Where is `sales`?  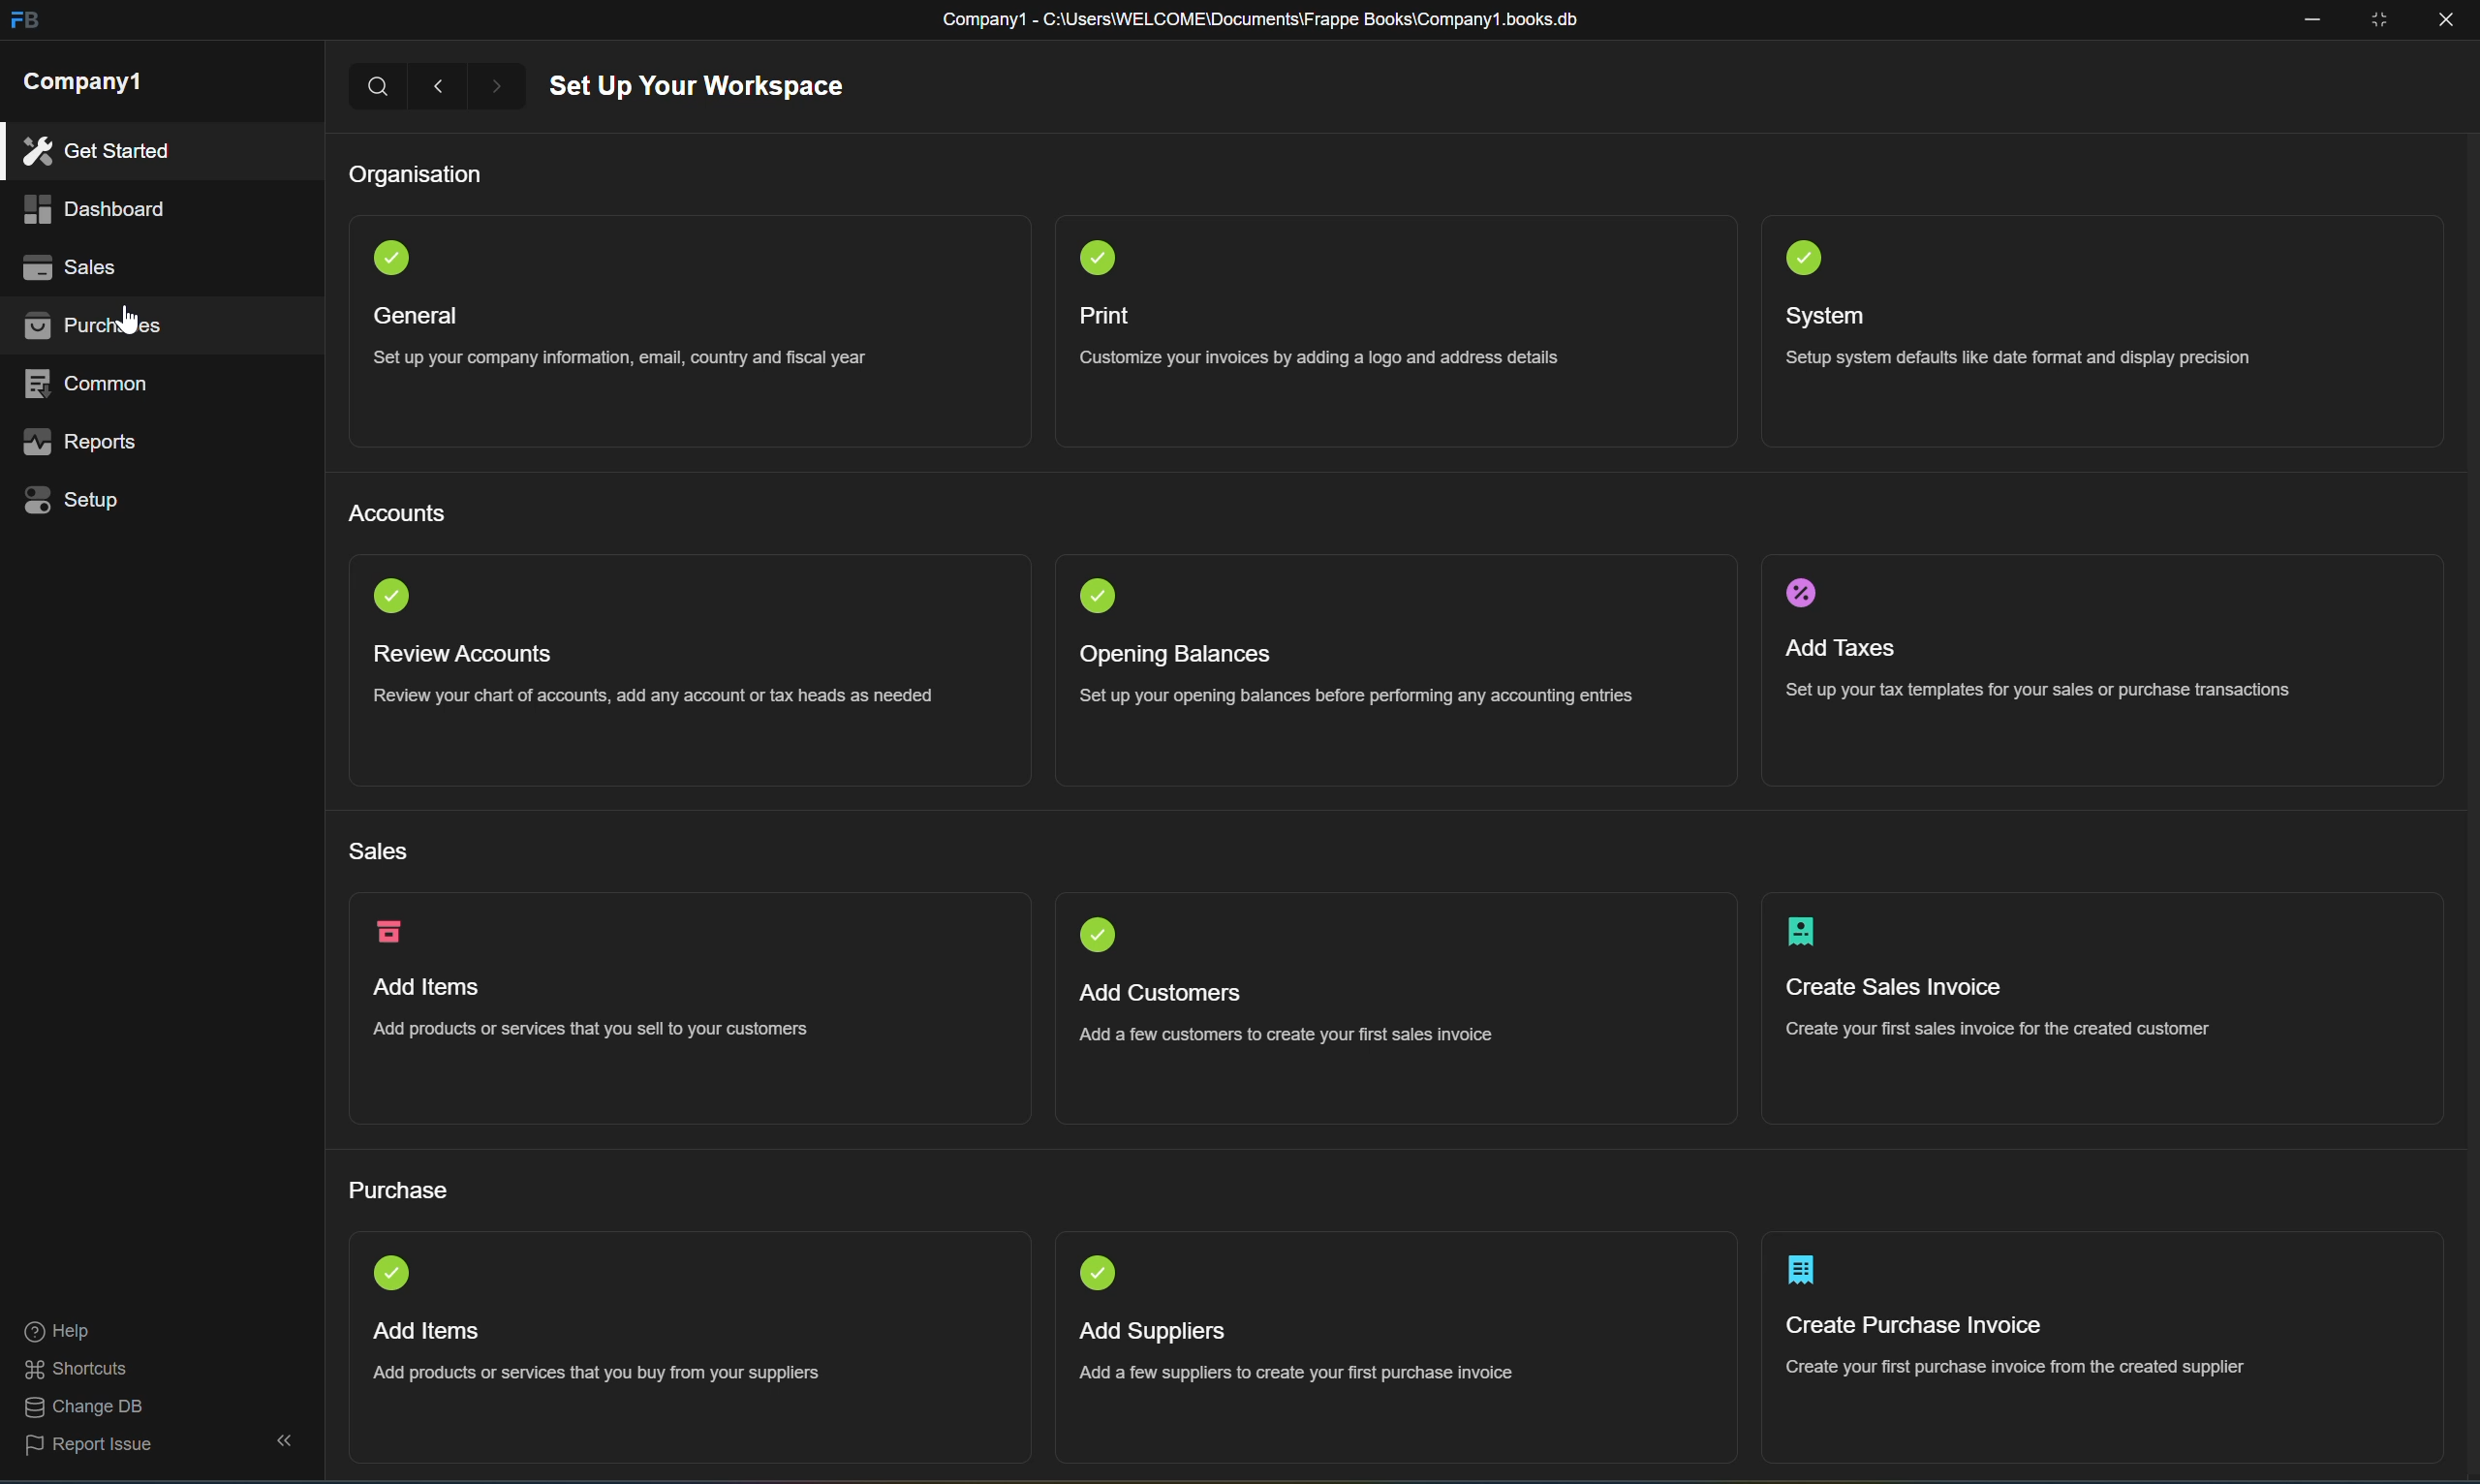
sales is located at coordinates (379, 853).